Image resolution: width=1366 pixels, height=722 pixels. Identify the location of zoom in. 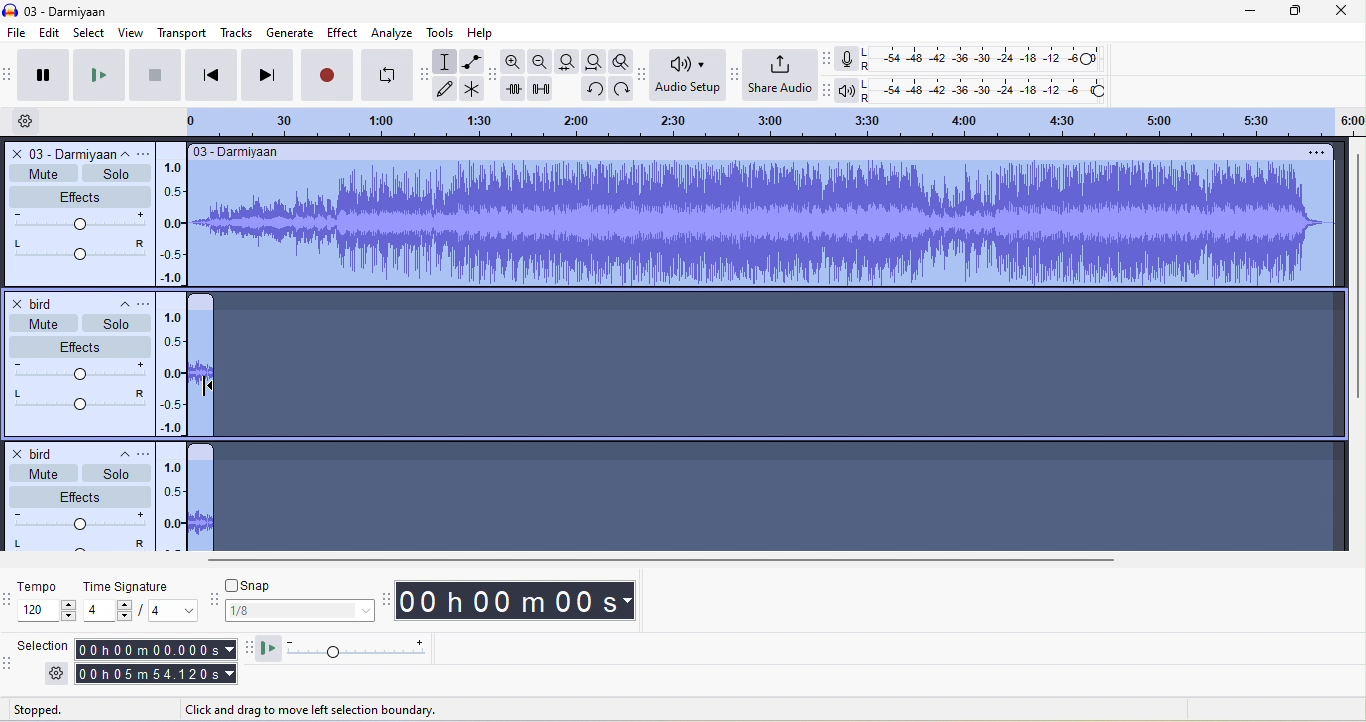
(516, 61).